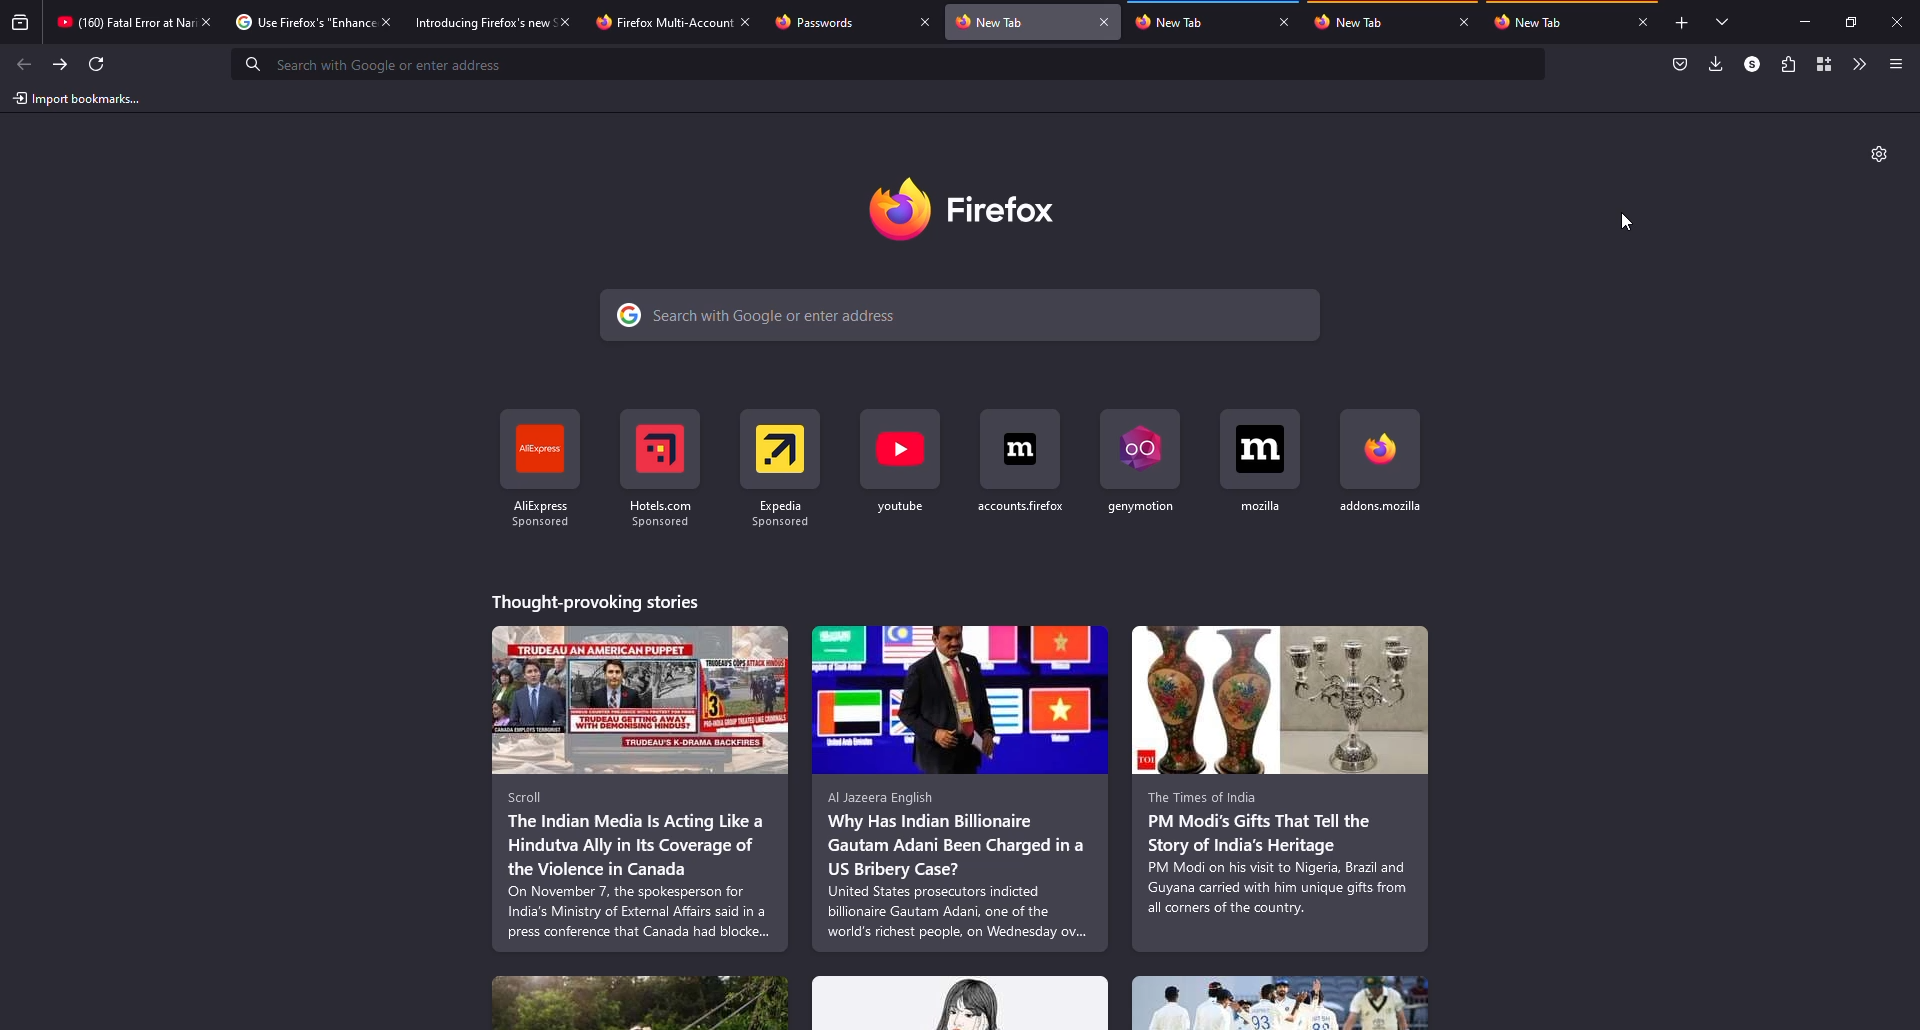 This screenshot has height=1030, width=1920. Describe the element at coordinates (1465, 22) in the screenshot. I see `close` at that location.